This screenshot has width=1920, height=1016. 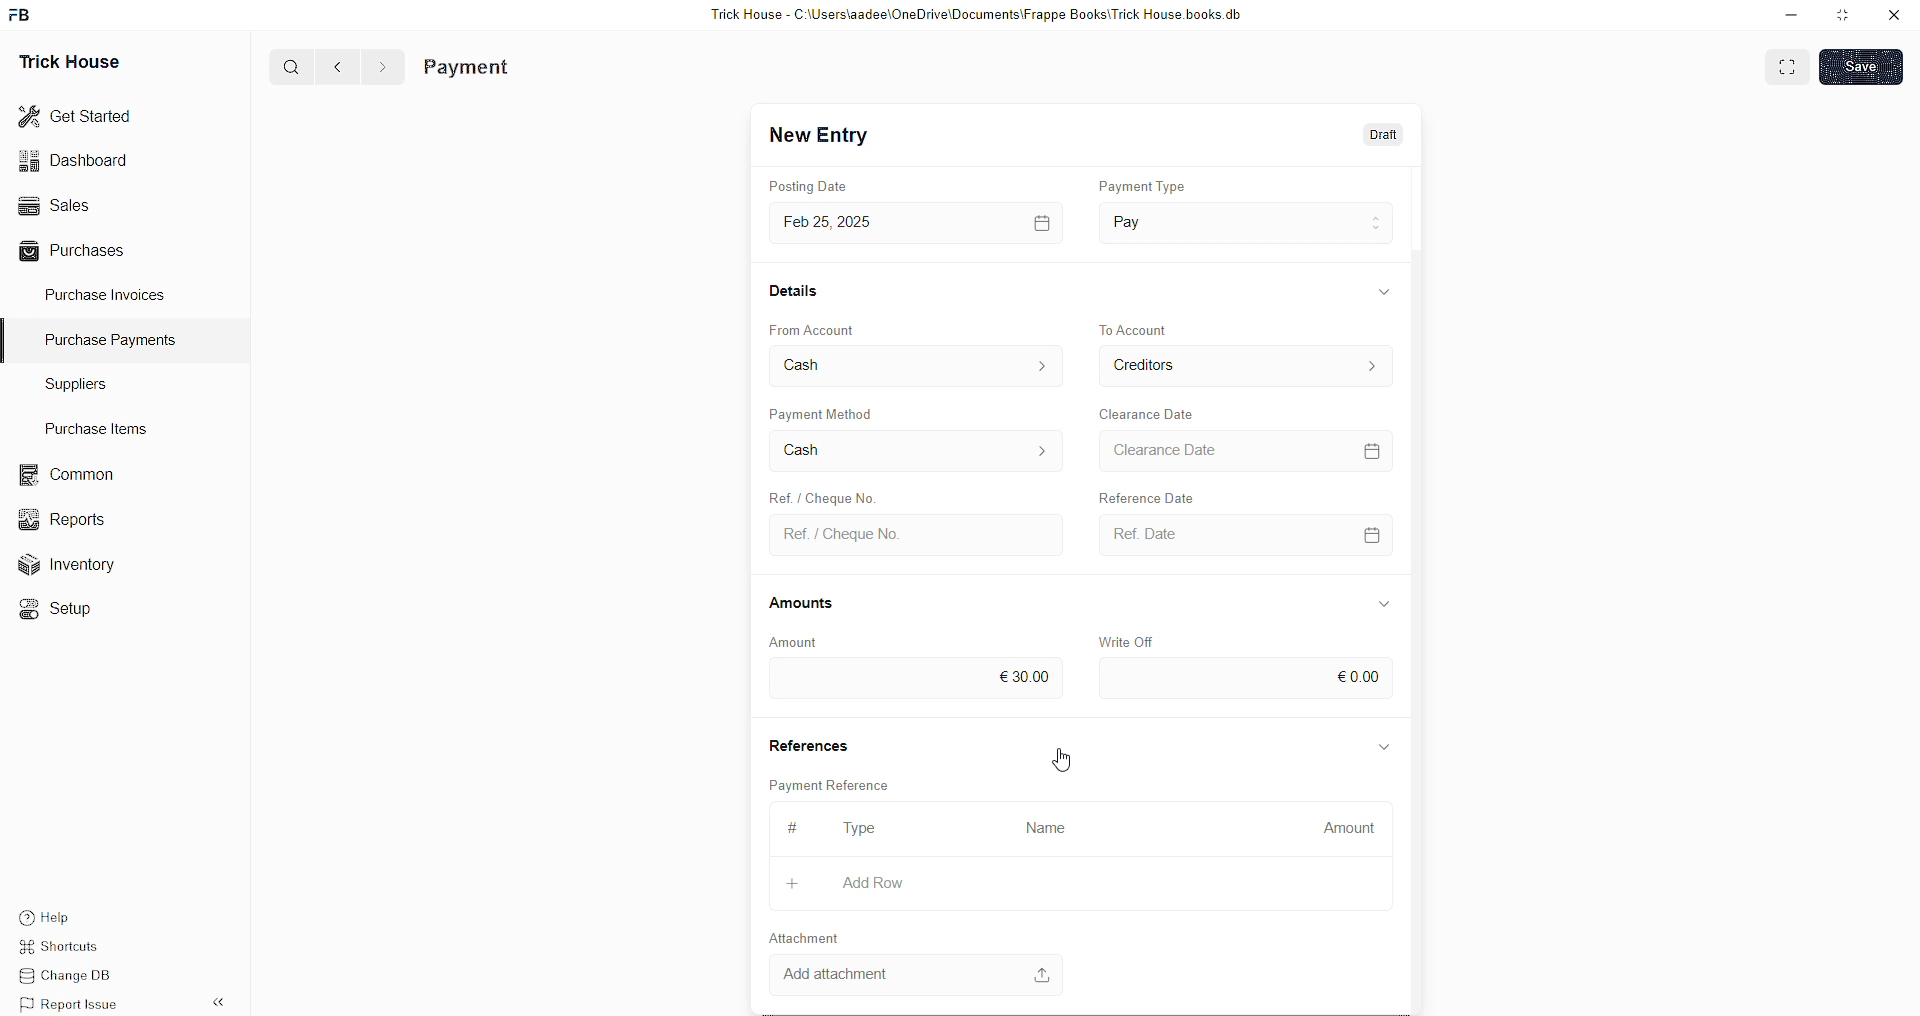 What do you see at coordinates (1000, 675) in the screenshot?
I see `eool` at bounding box center [1000, 675].